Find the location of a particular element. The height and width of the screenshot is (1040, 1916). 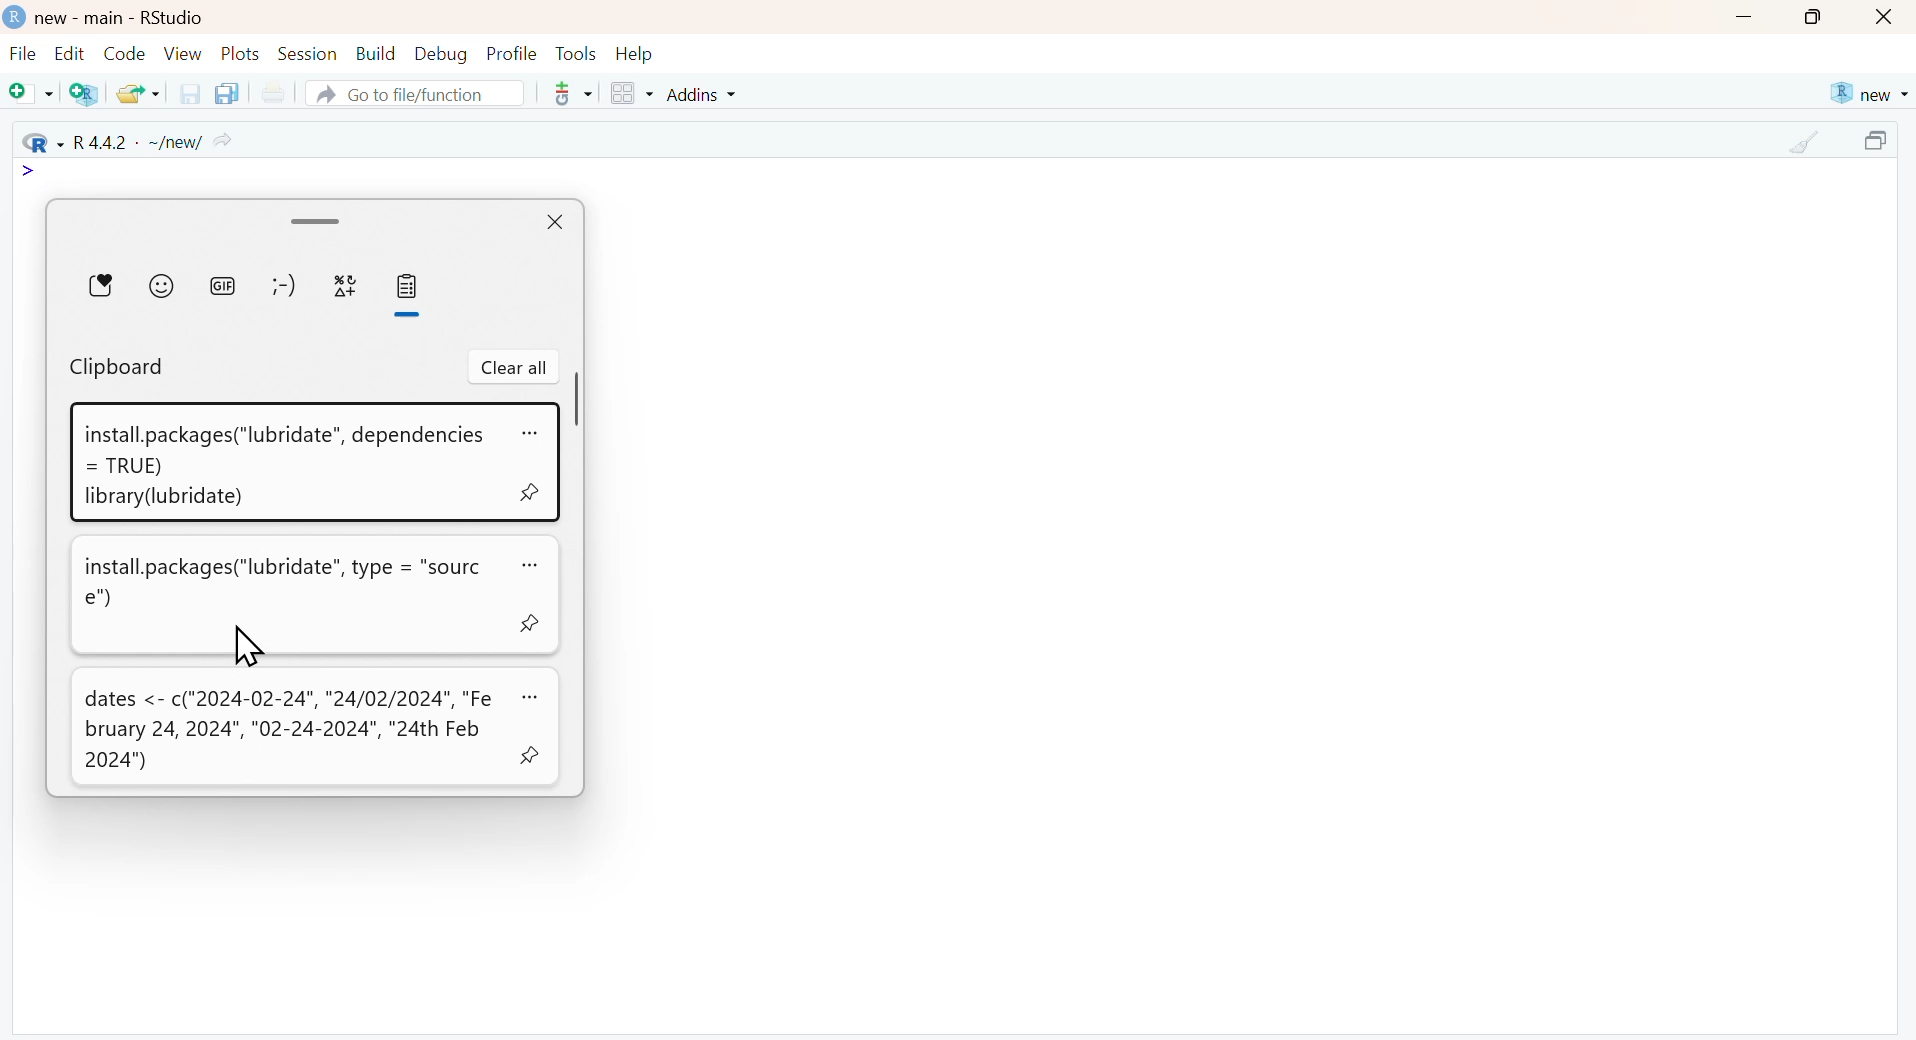

maximize is located at coordinates (1814, 17).